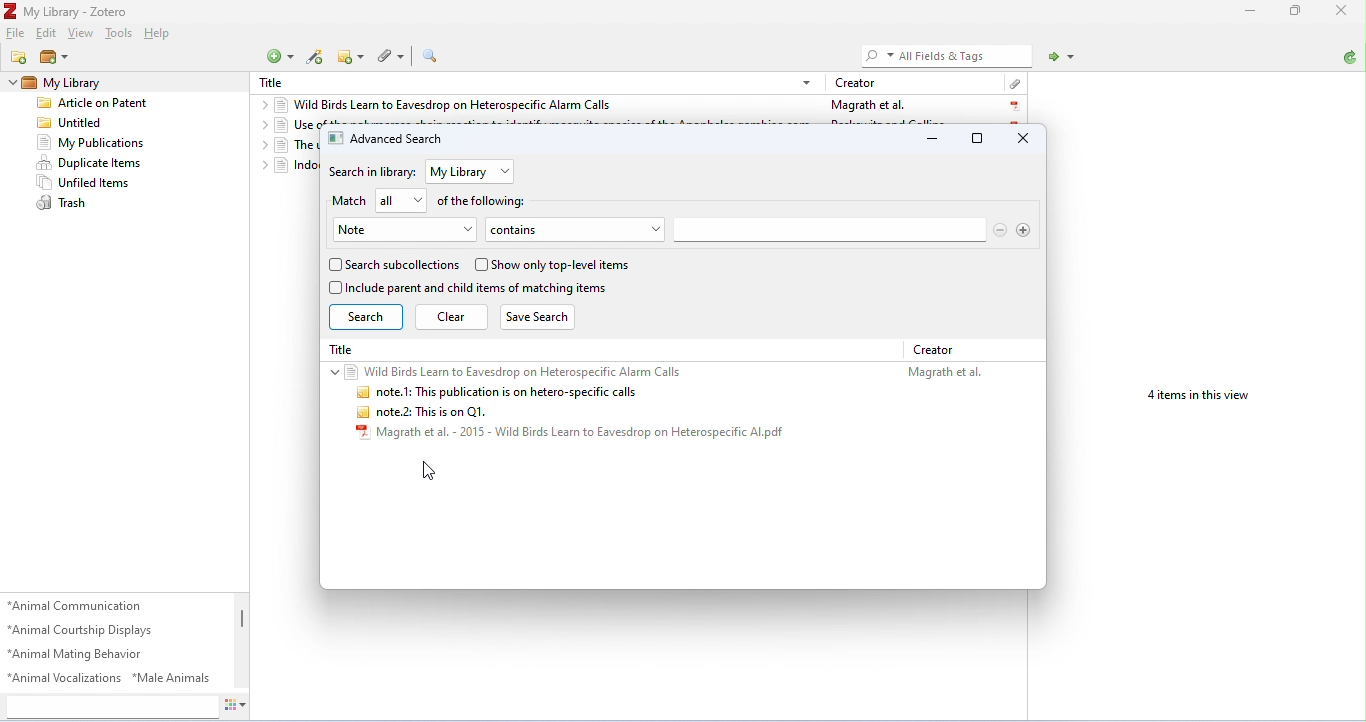 Image resolution: width=1366 pixels, height=722 pixels. What do you see at coordinates (562, 229) in the screenshot?
I see `contains` at bounding box center [562, 229].